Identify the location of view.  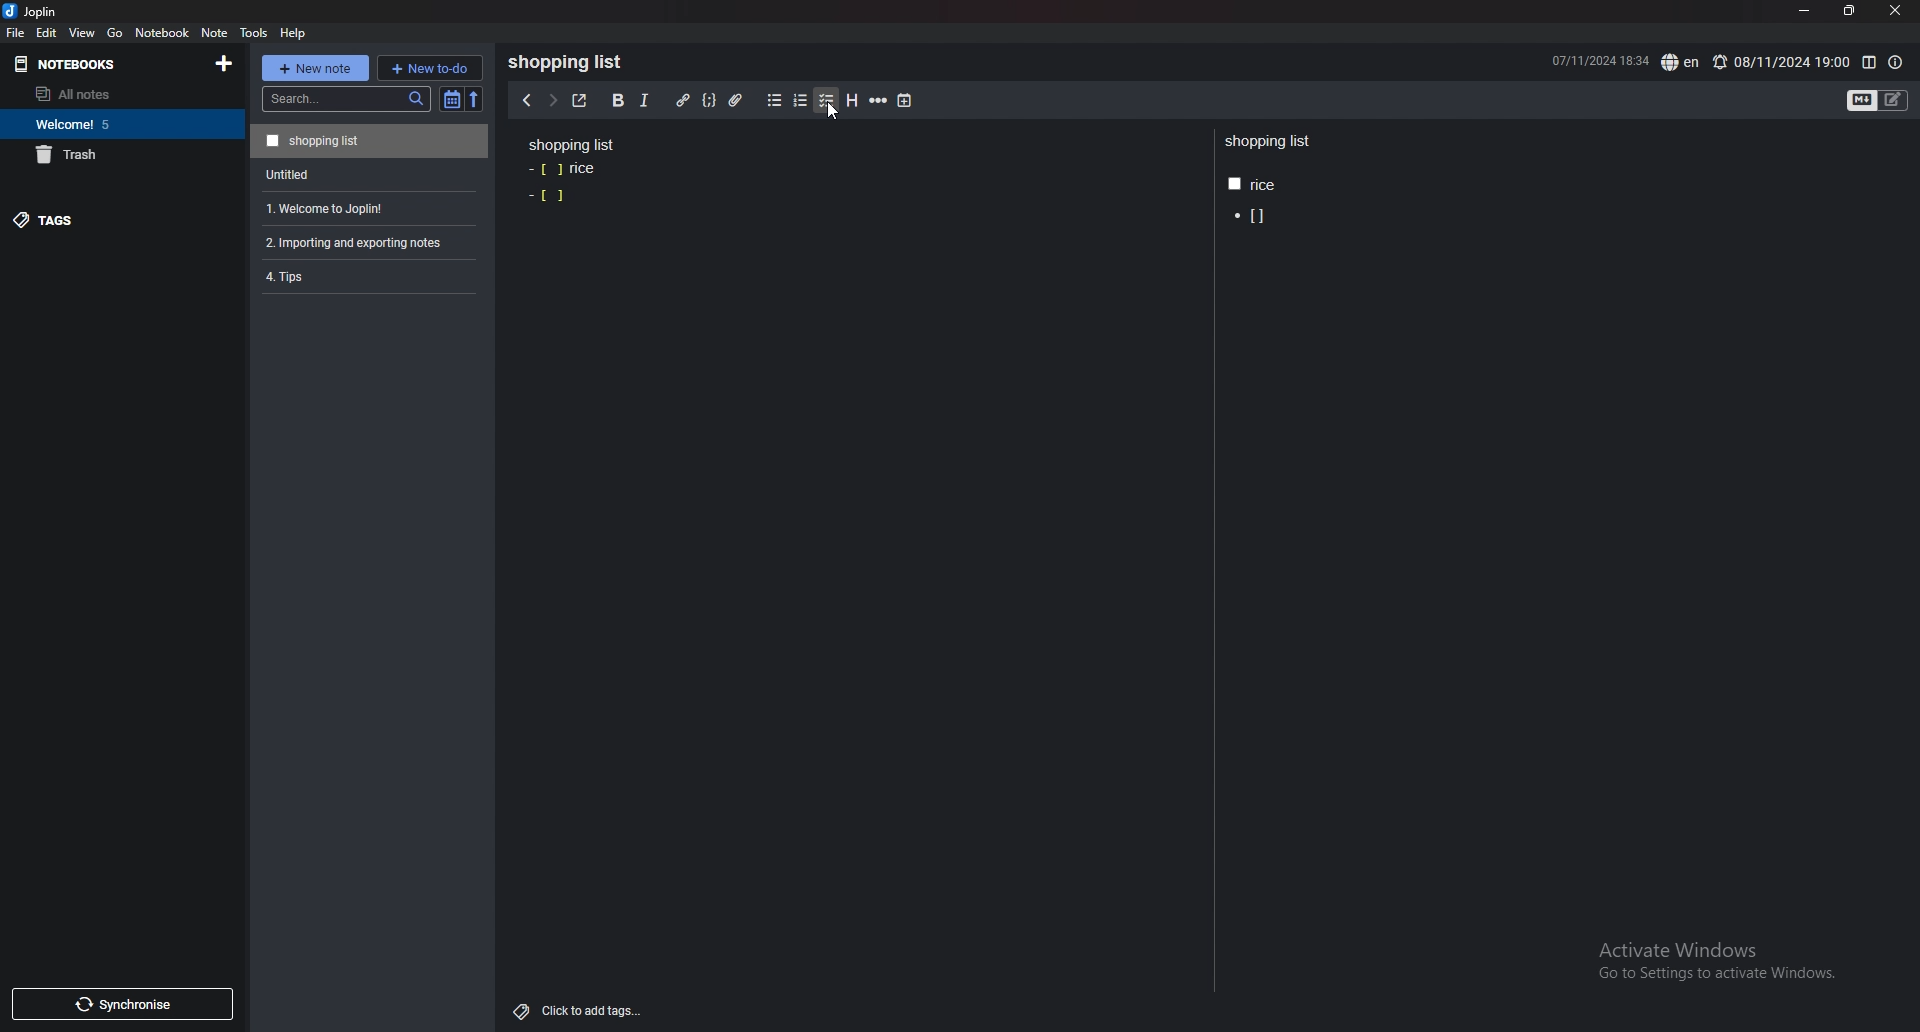
(84, 32).